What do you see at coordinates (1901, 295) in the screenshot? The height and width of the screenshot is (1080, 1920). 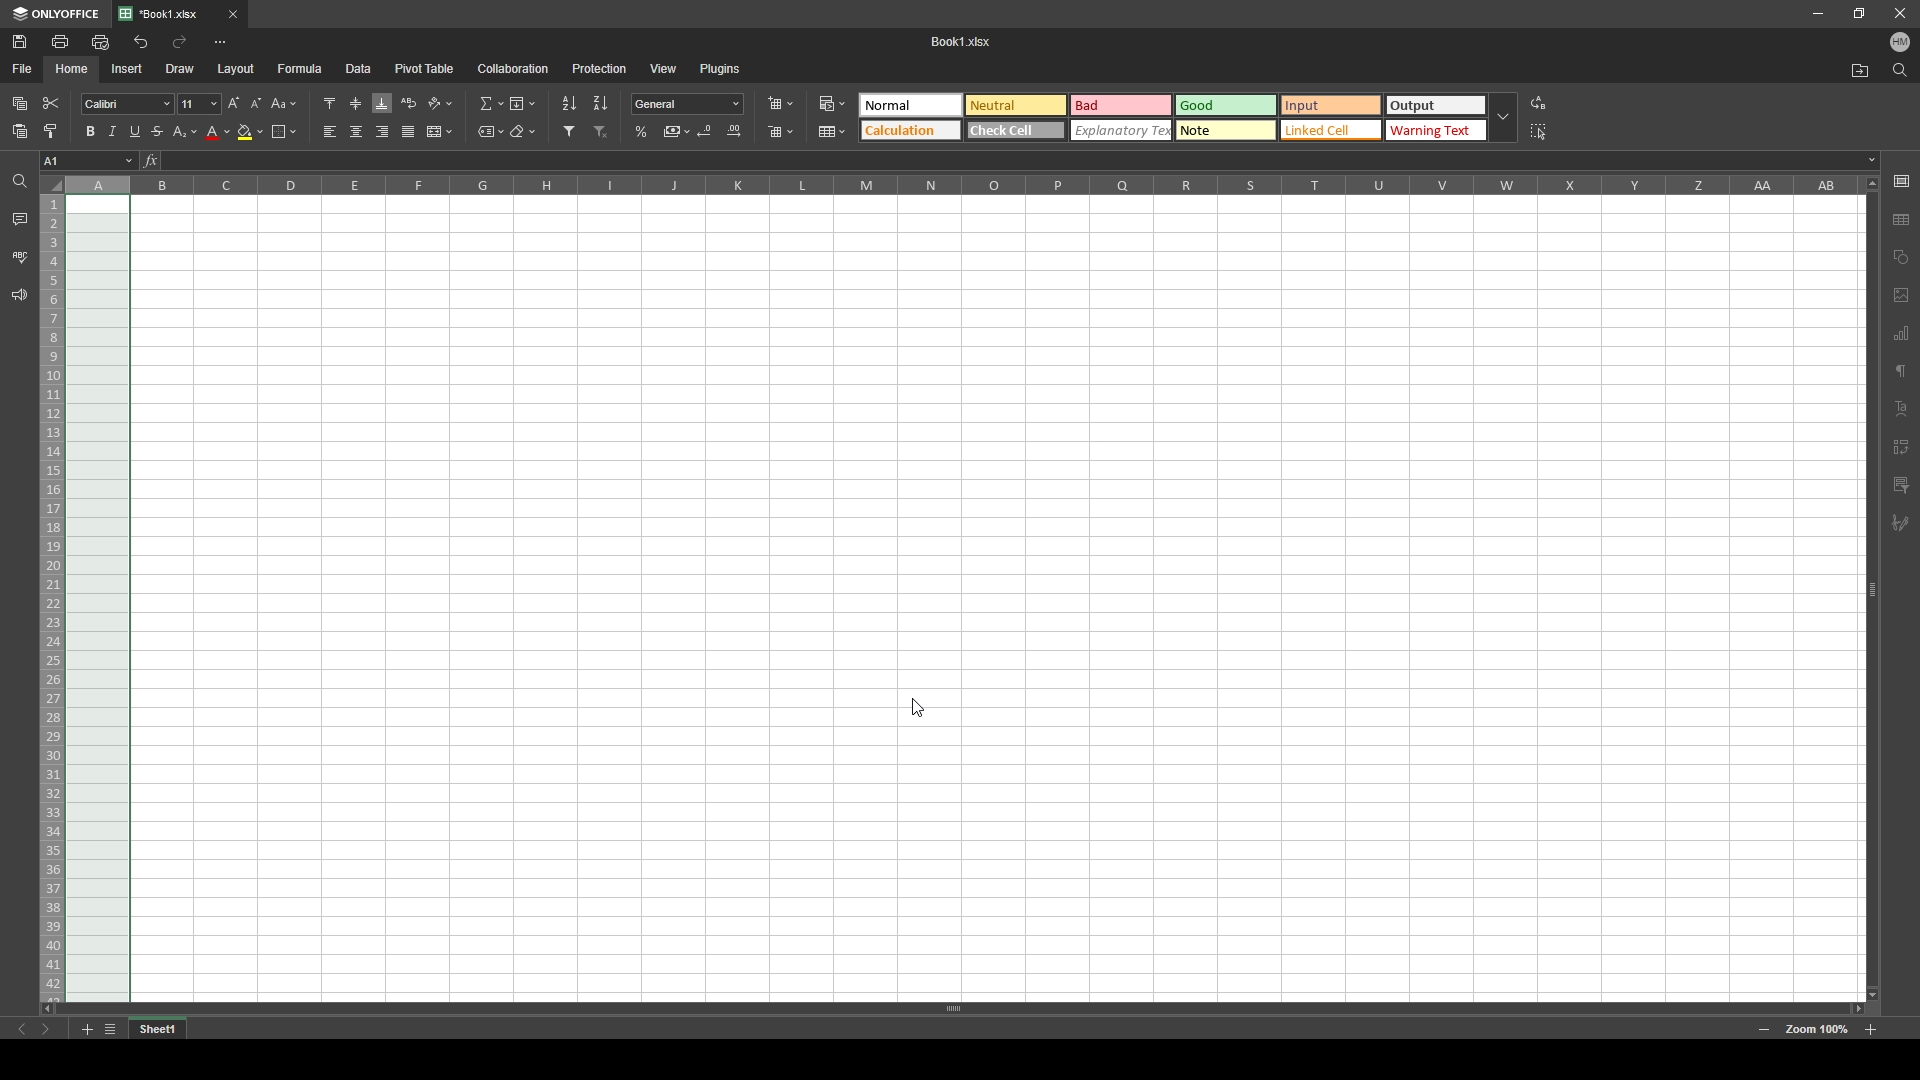 I see `image` at bounding box center [1901, 295].